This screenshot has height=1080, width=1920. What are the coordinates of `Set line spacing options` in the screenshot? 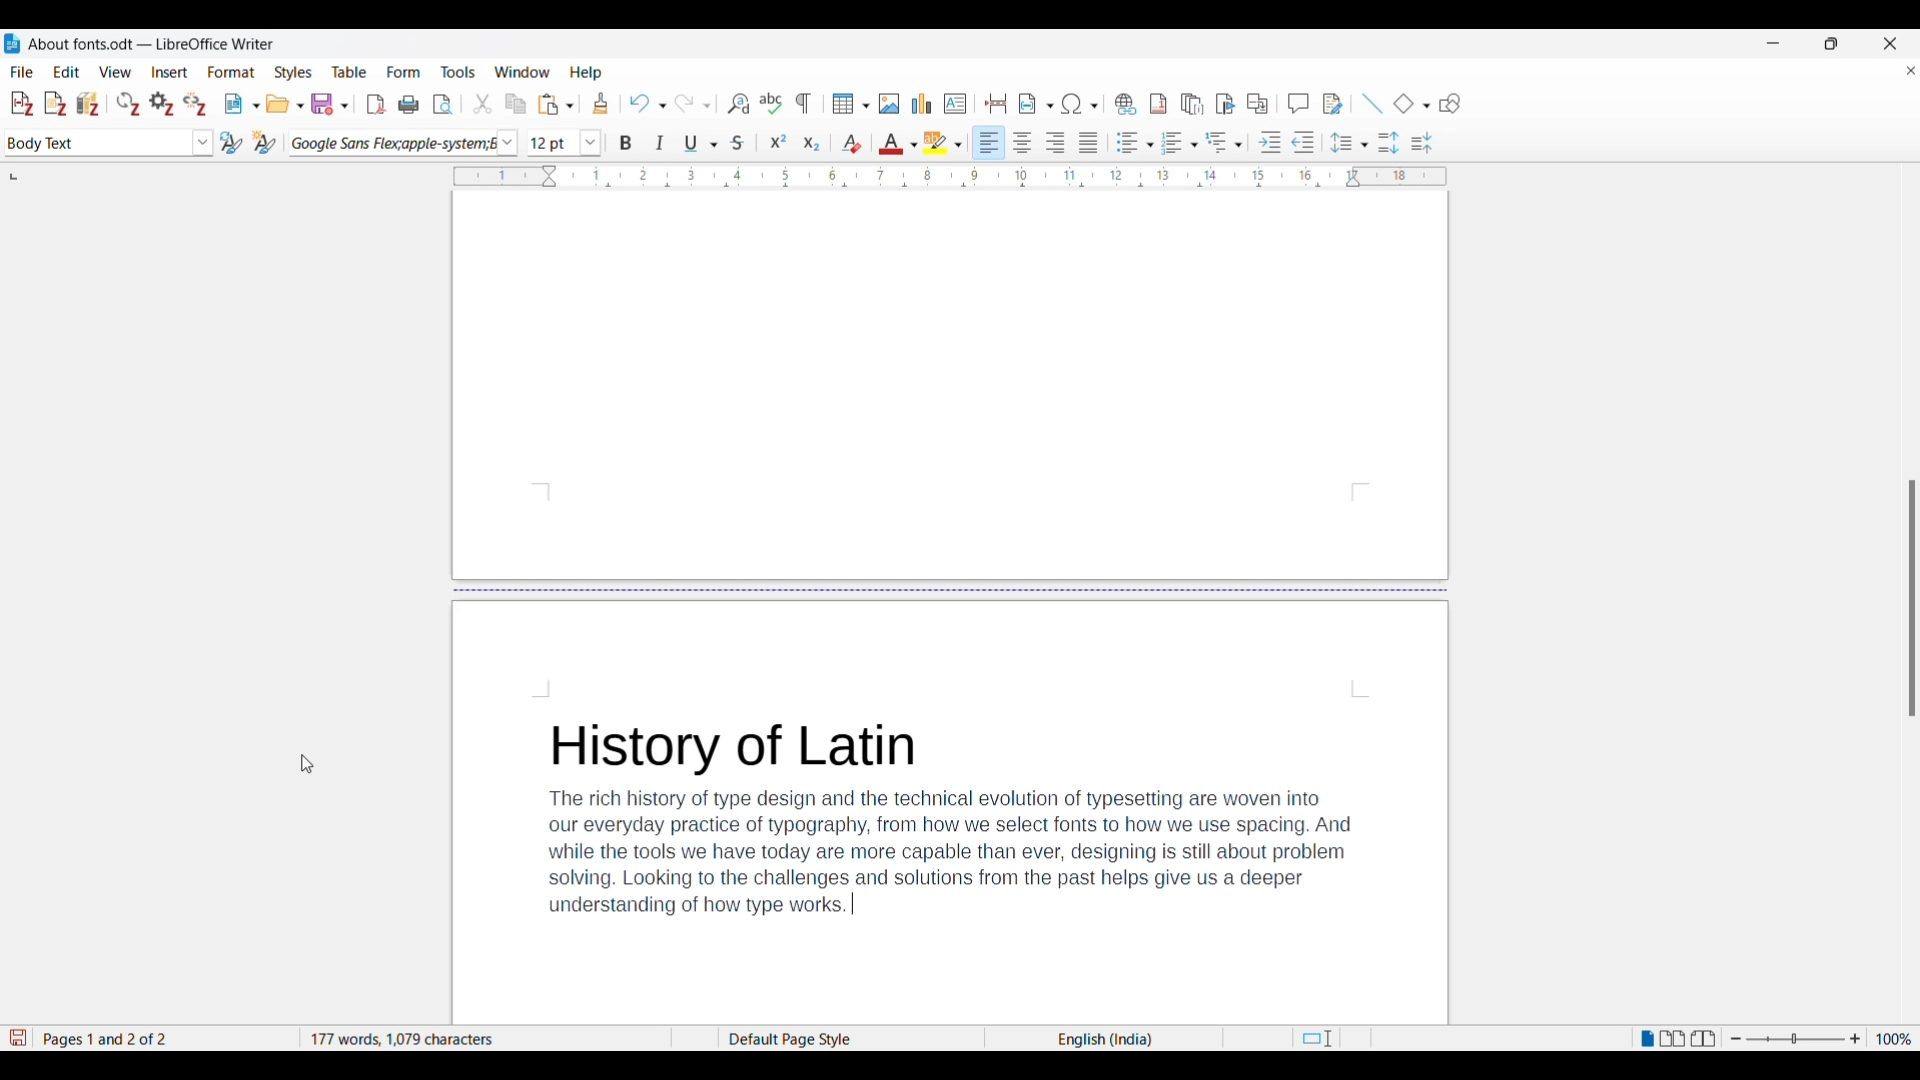 It's located at (1349, 143).